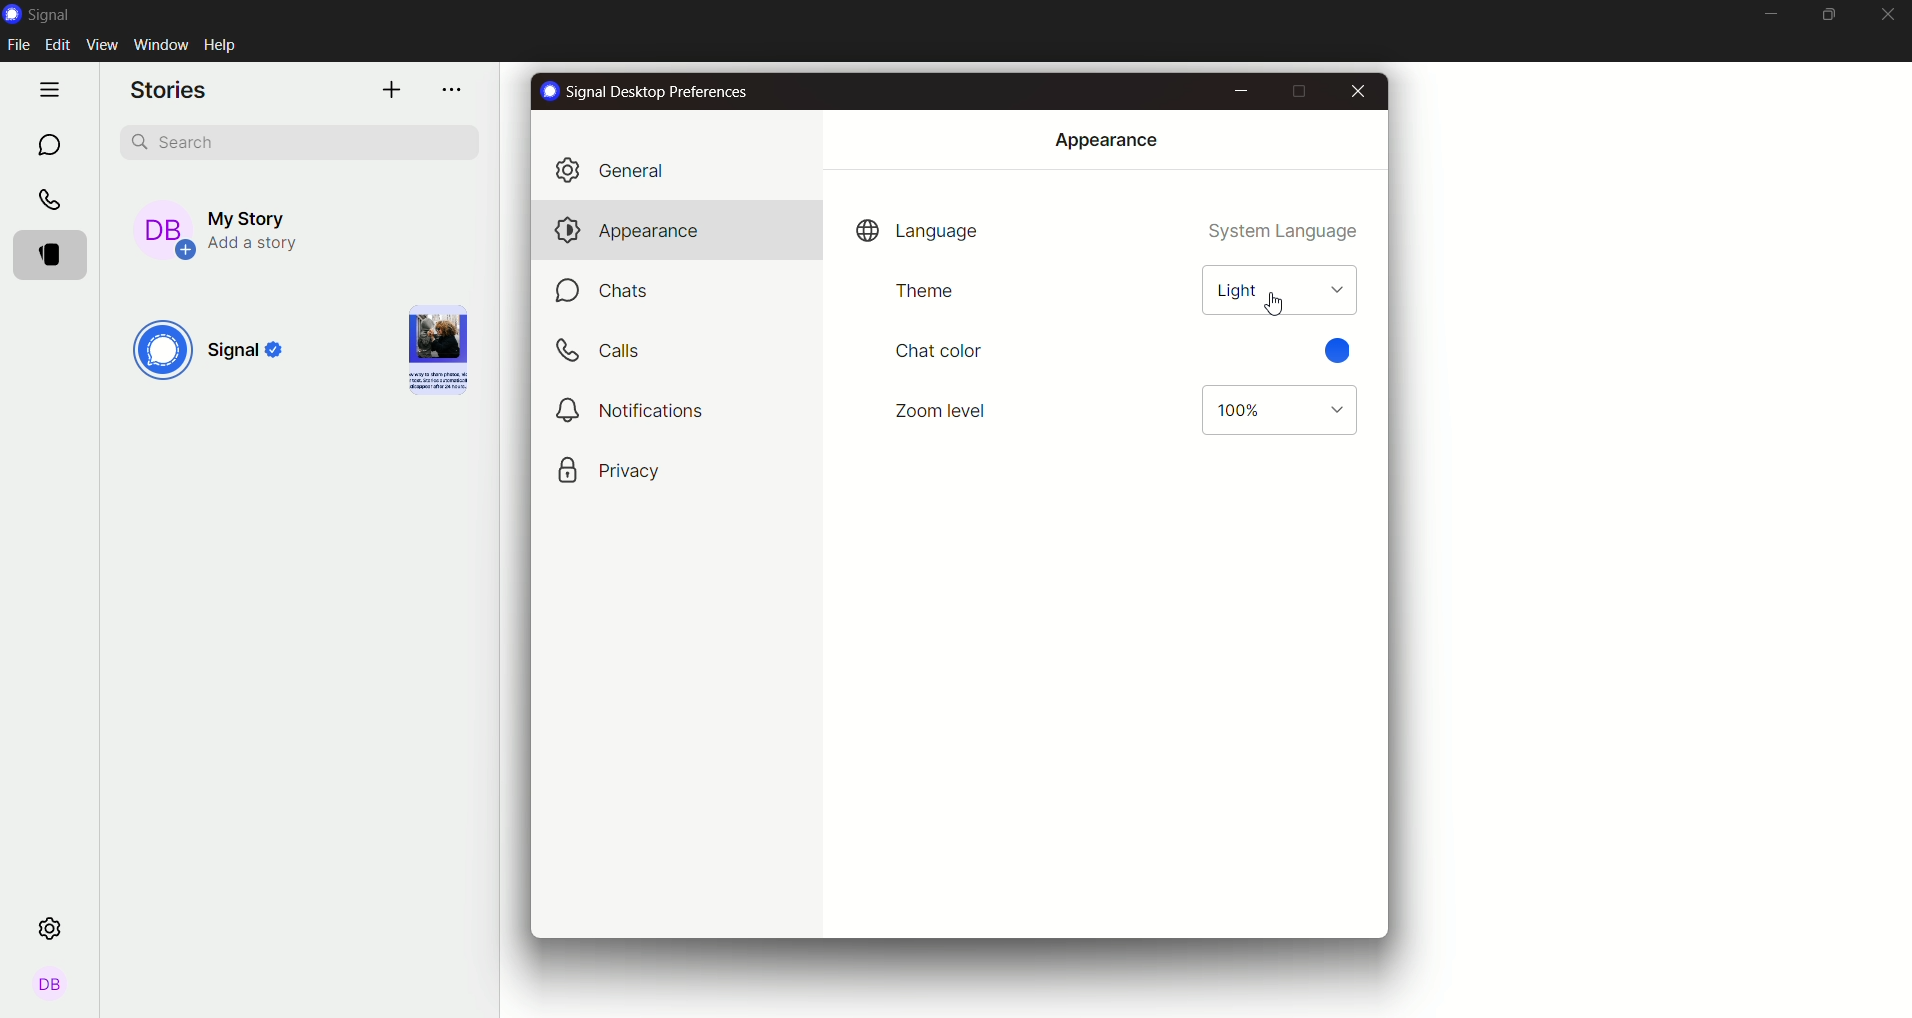  Describe the element at coordinates (432, 349) in the screenshot. I see `image` at that location.